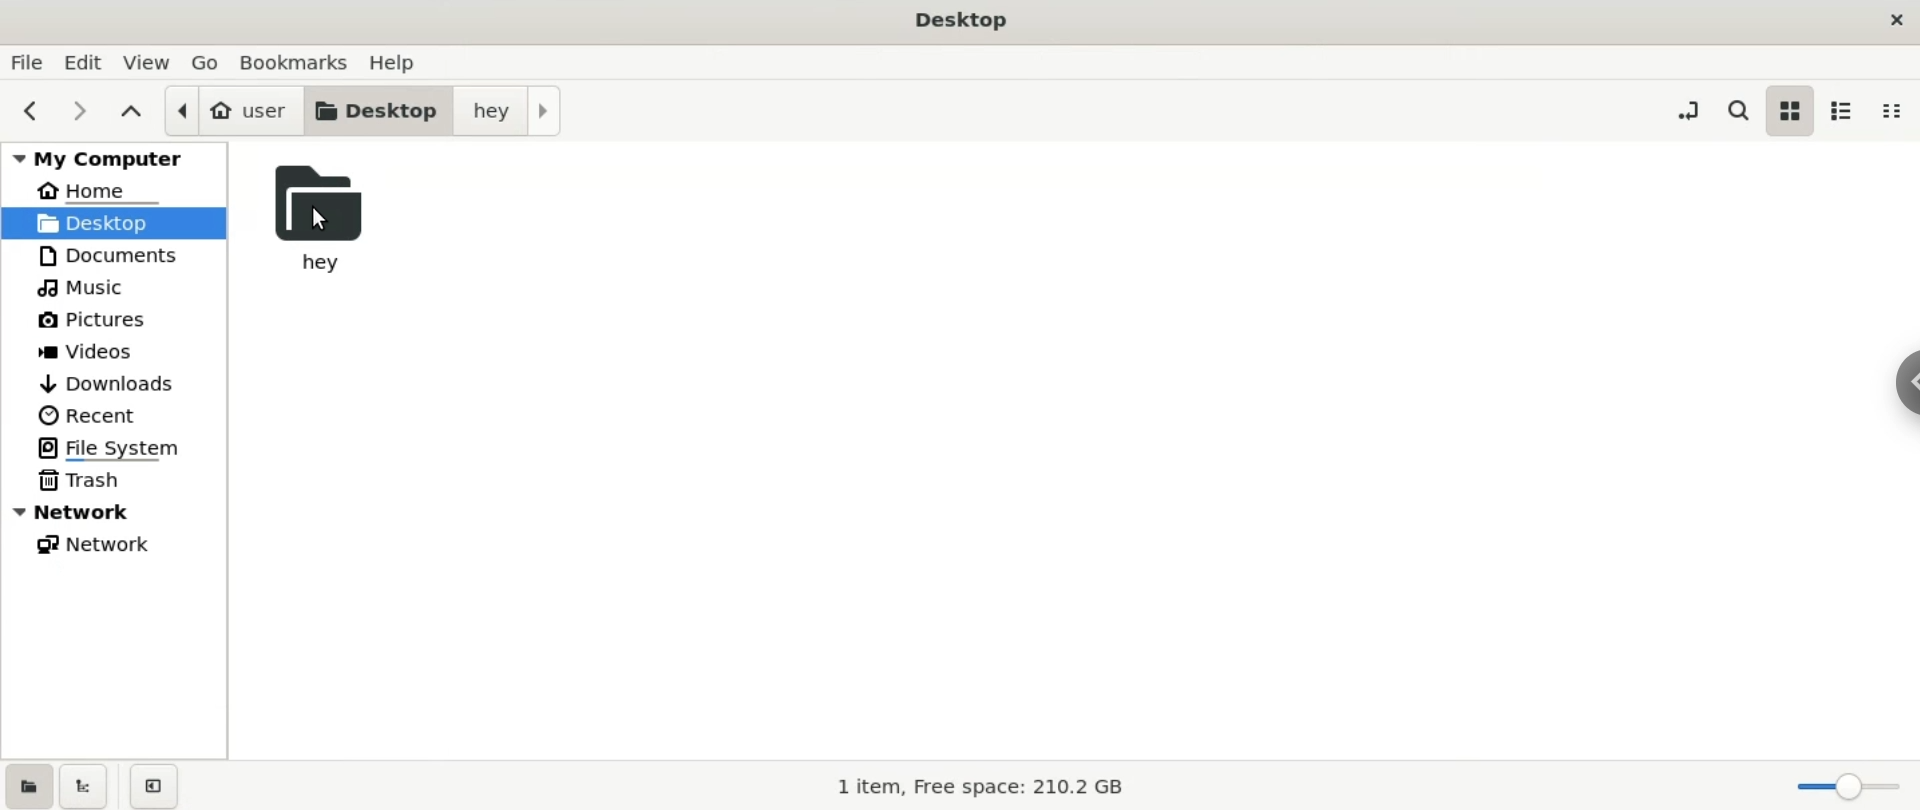 This screenshot has width=1920, height=810. What do you see at coordinates (114, 447) in the screenshot?
I see `file system` at bounding box center [114, 447].